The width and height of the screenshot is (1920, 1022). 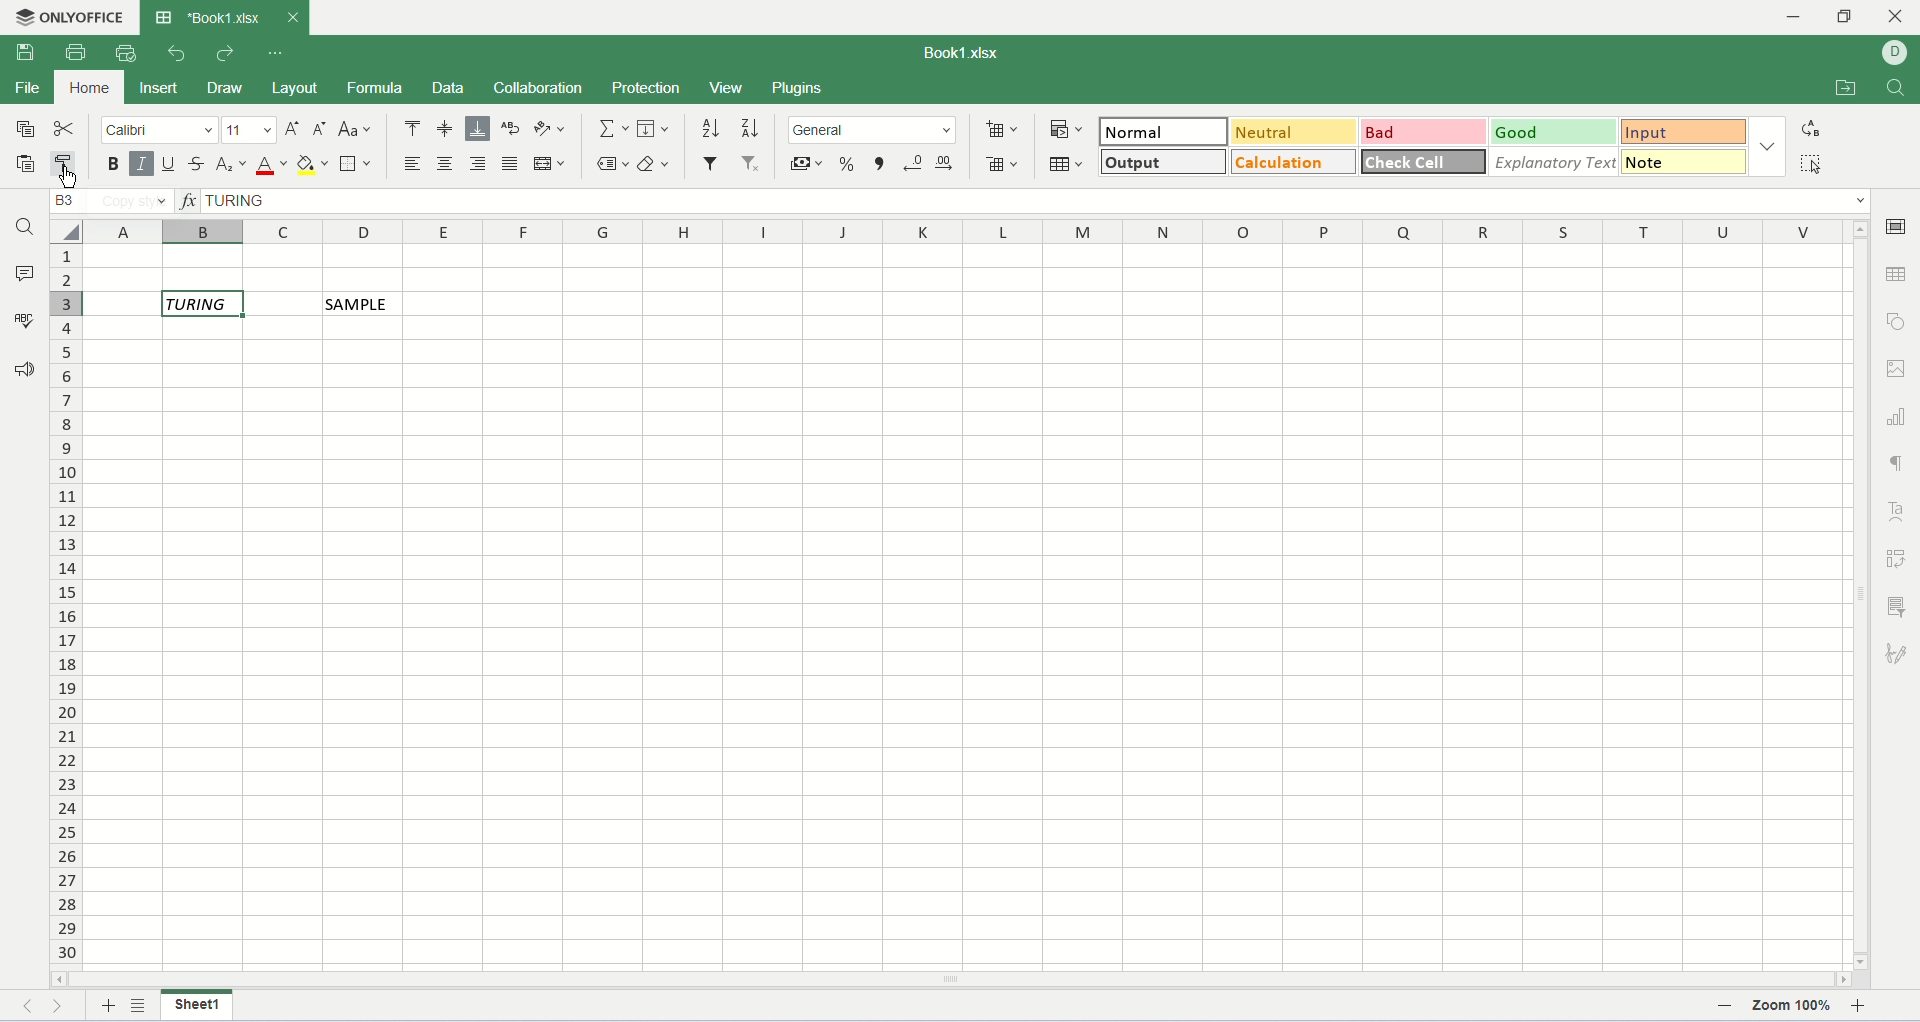 What do you see at coordinates (169, 166) in the screenshot?
I see `underline` at bounding box center [169, 166].